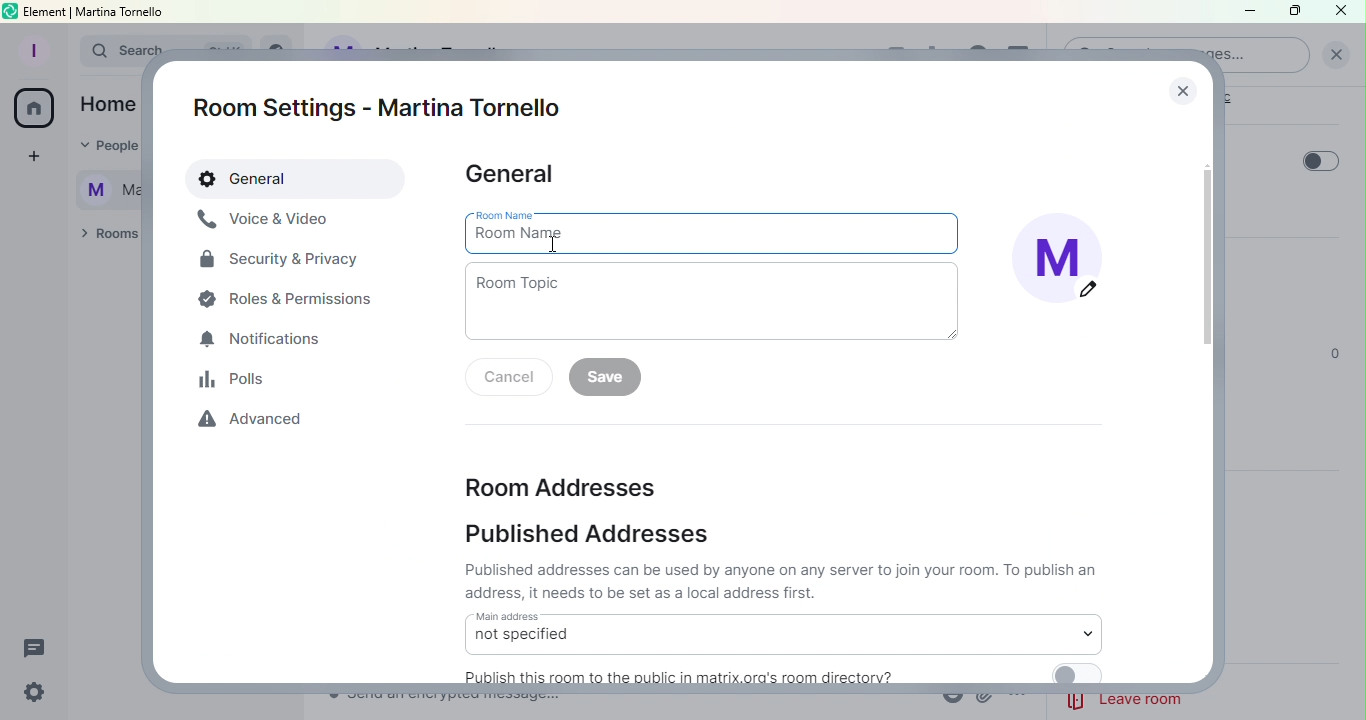 The image size is (1366, 720). What do you see at coordinates (1178, 85) in the screenshot?
I see `Close` at bounding box center [1178, 85].